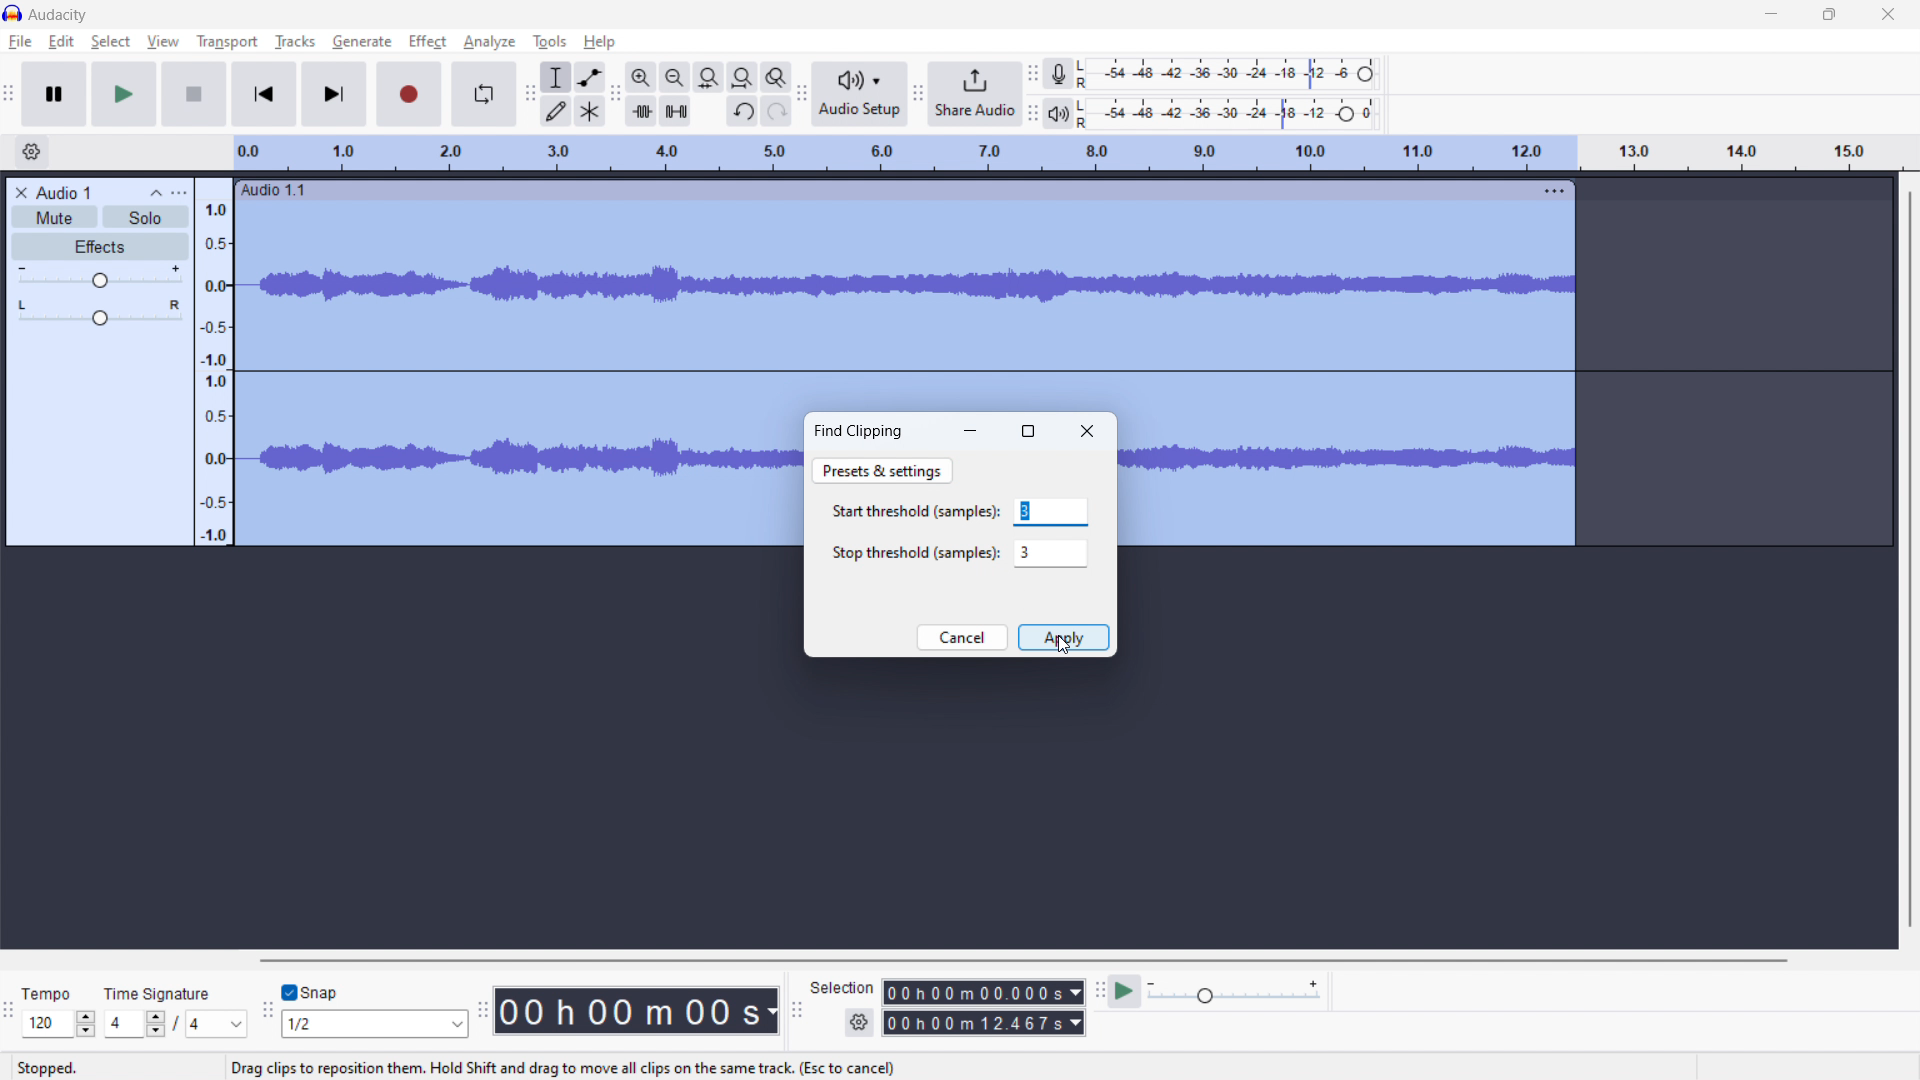 The width and height of the screenshot is (1920, 1080). I want to click on track options, so click(1554, 191).